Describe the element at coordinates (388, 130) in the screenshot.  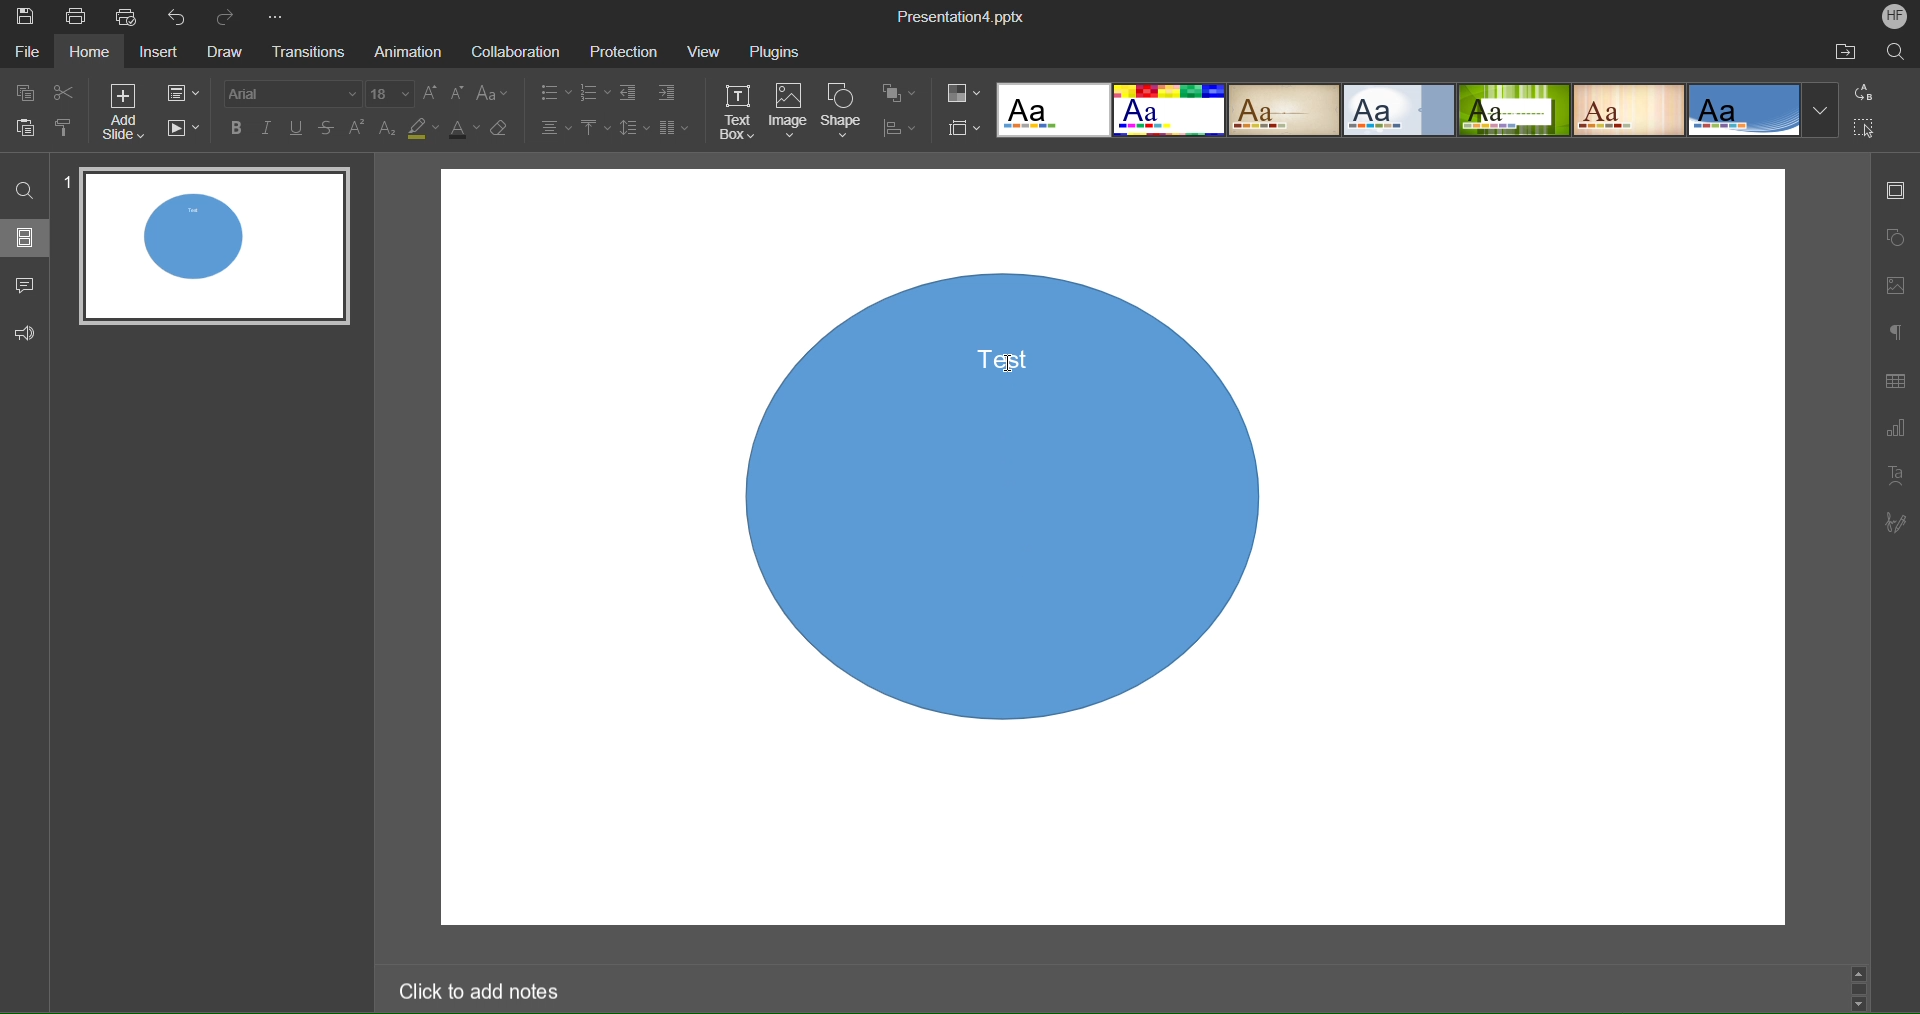
I see `Subscript` at that location.